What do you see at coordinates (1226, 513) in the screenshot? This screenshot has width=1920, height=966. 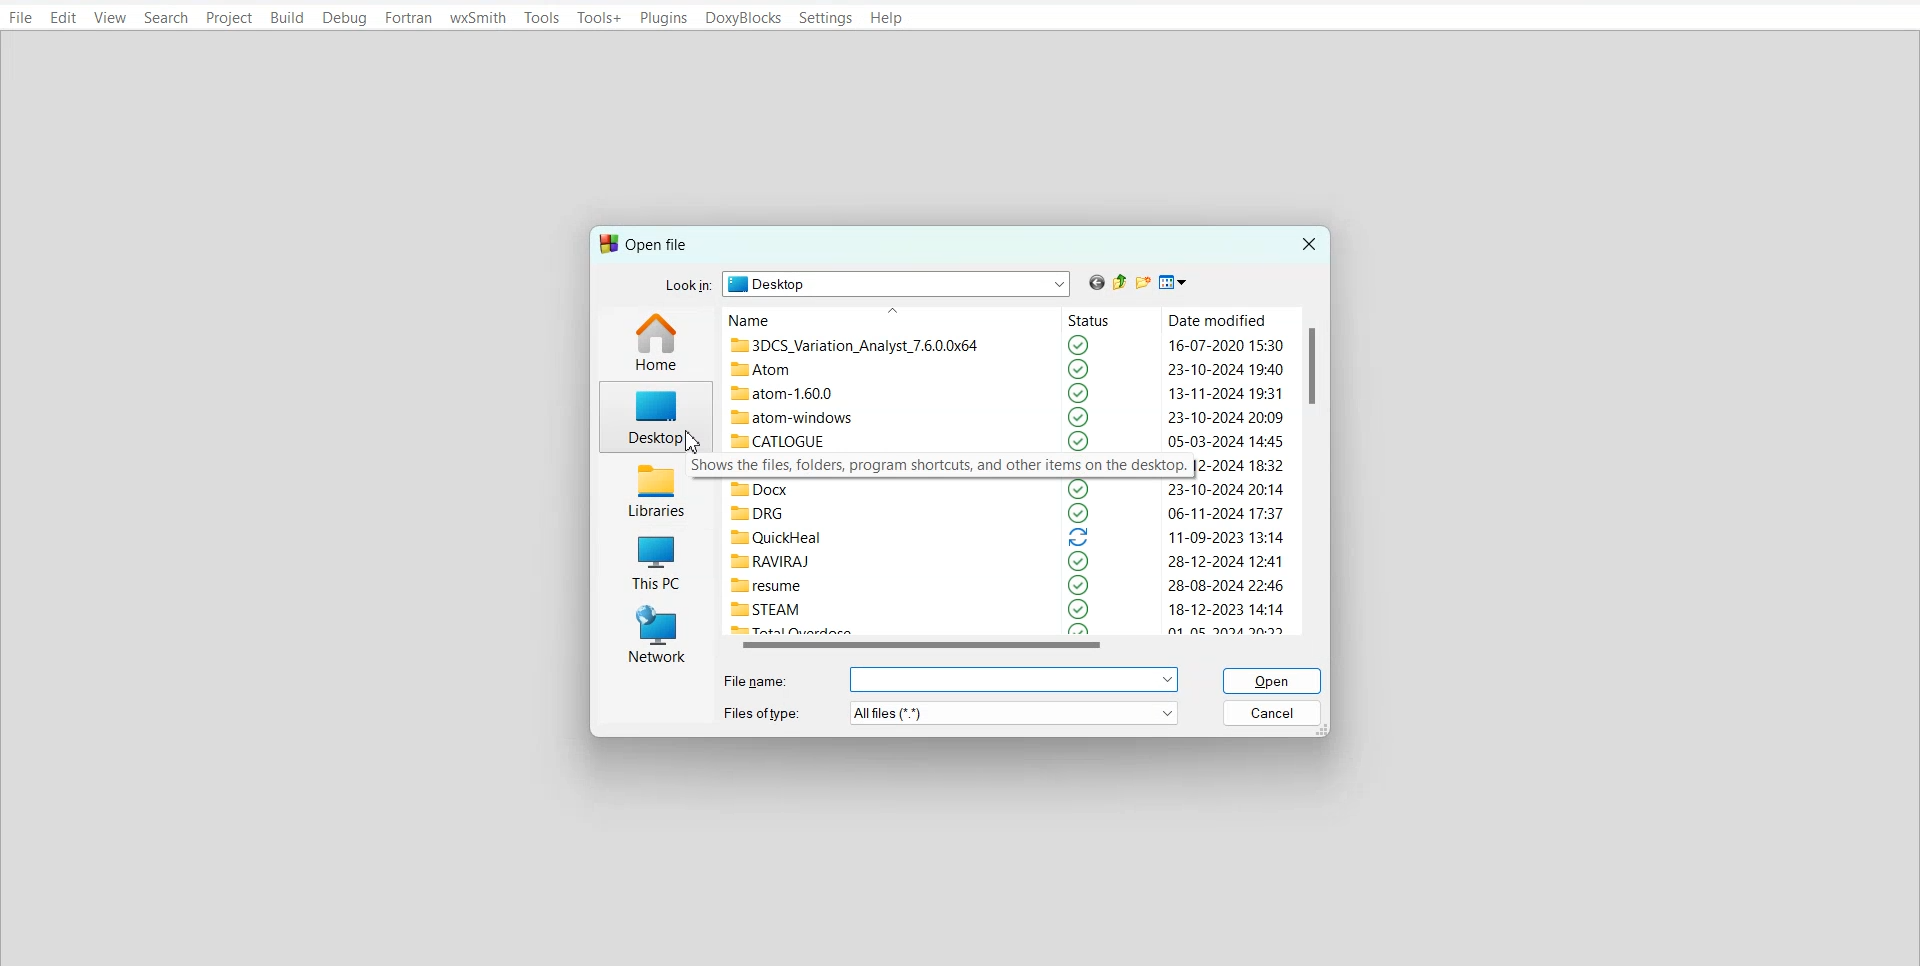 I see `06-11-2024 17:37` at bounding box center [1226, 513].